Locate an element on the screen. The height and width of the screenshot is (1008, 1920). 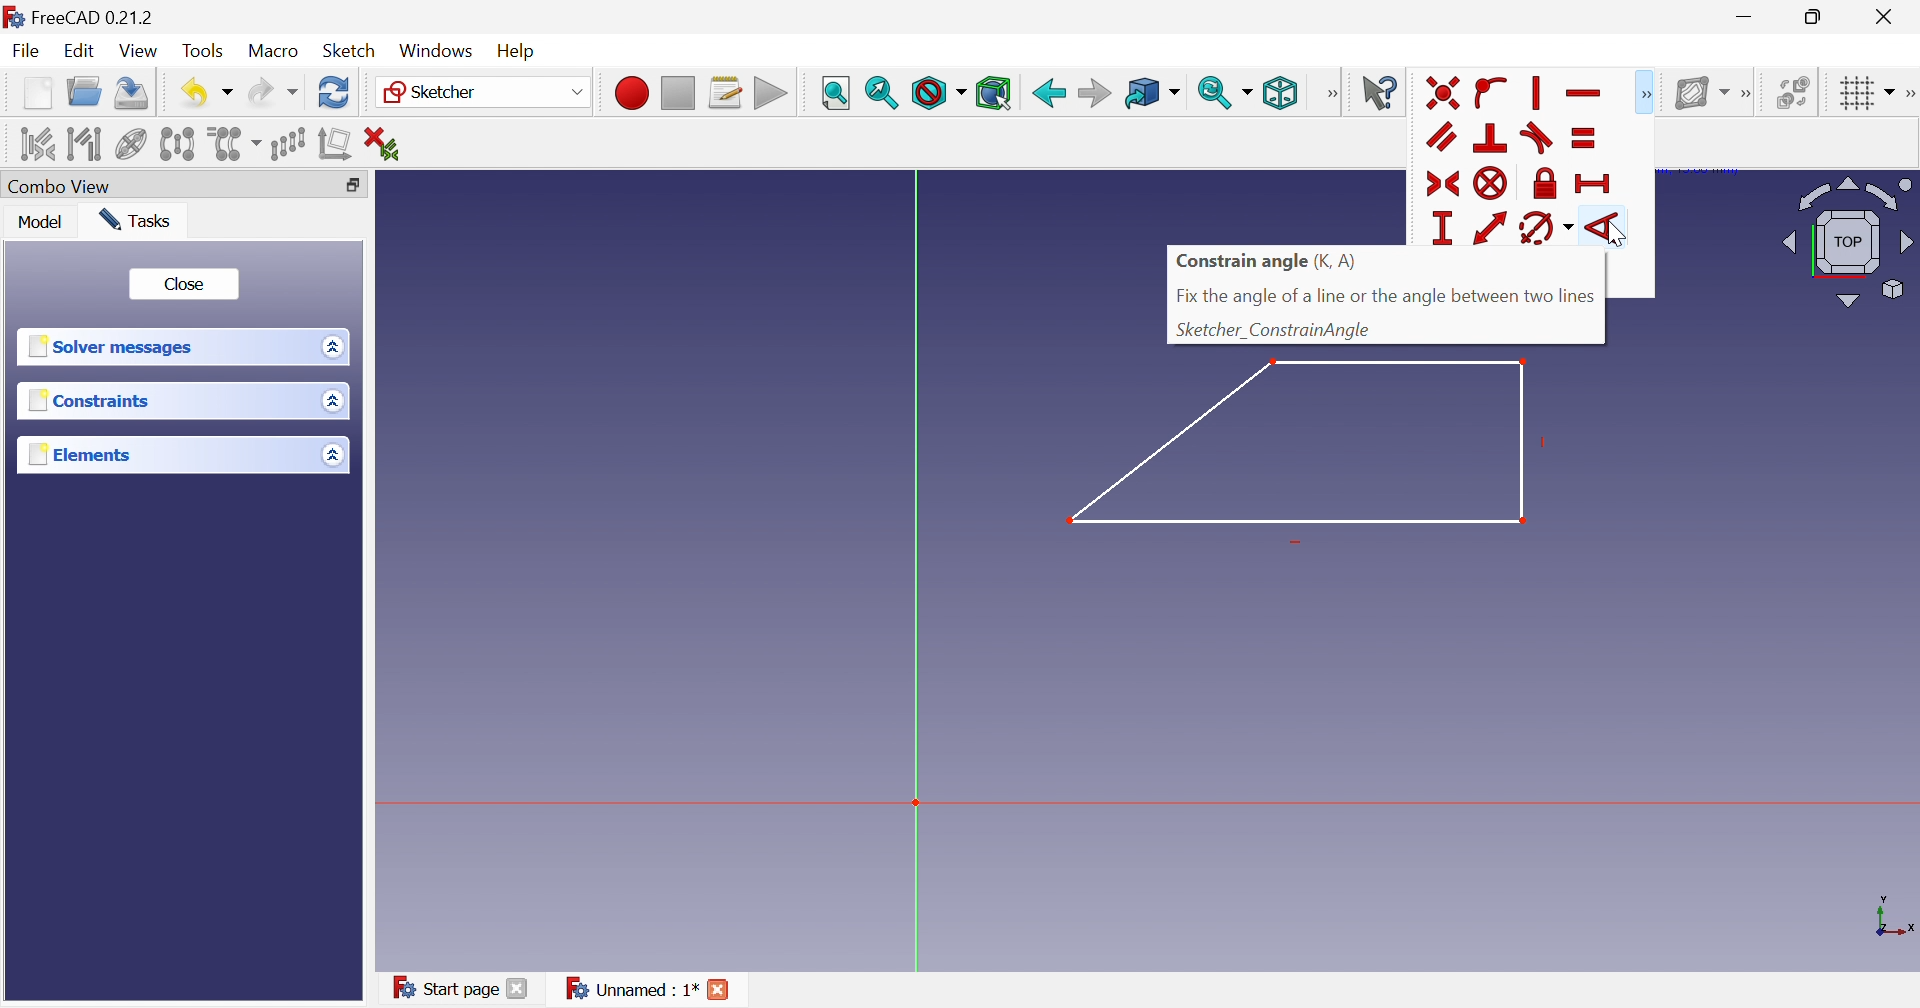
Model is located at coordinates (44, 224).